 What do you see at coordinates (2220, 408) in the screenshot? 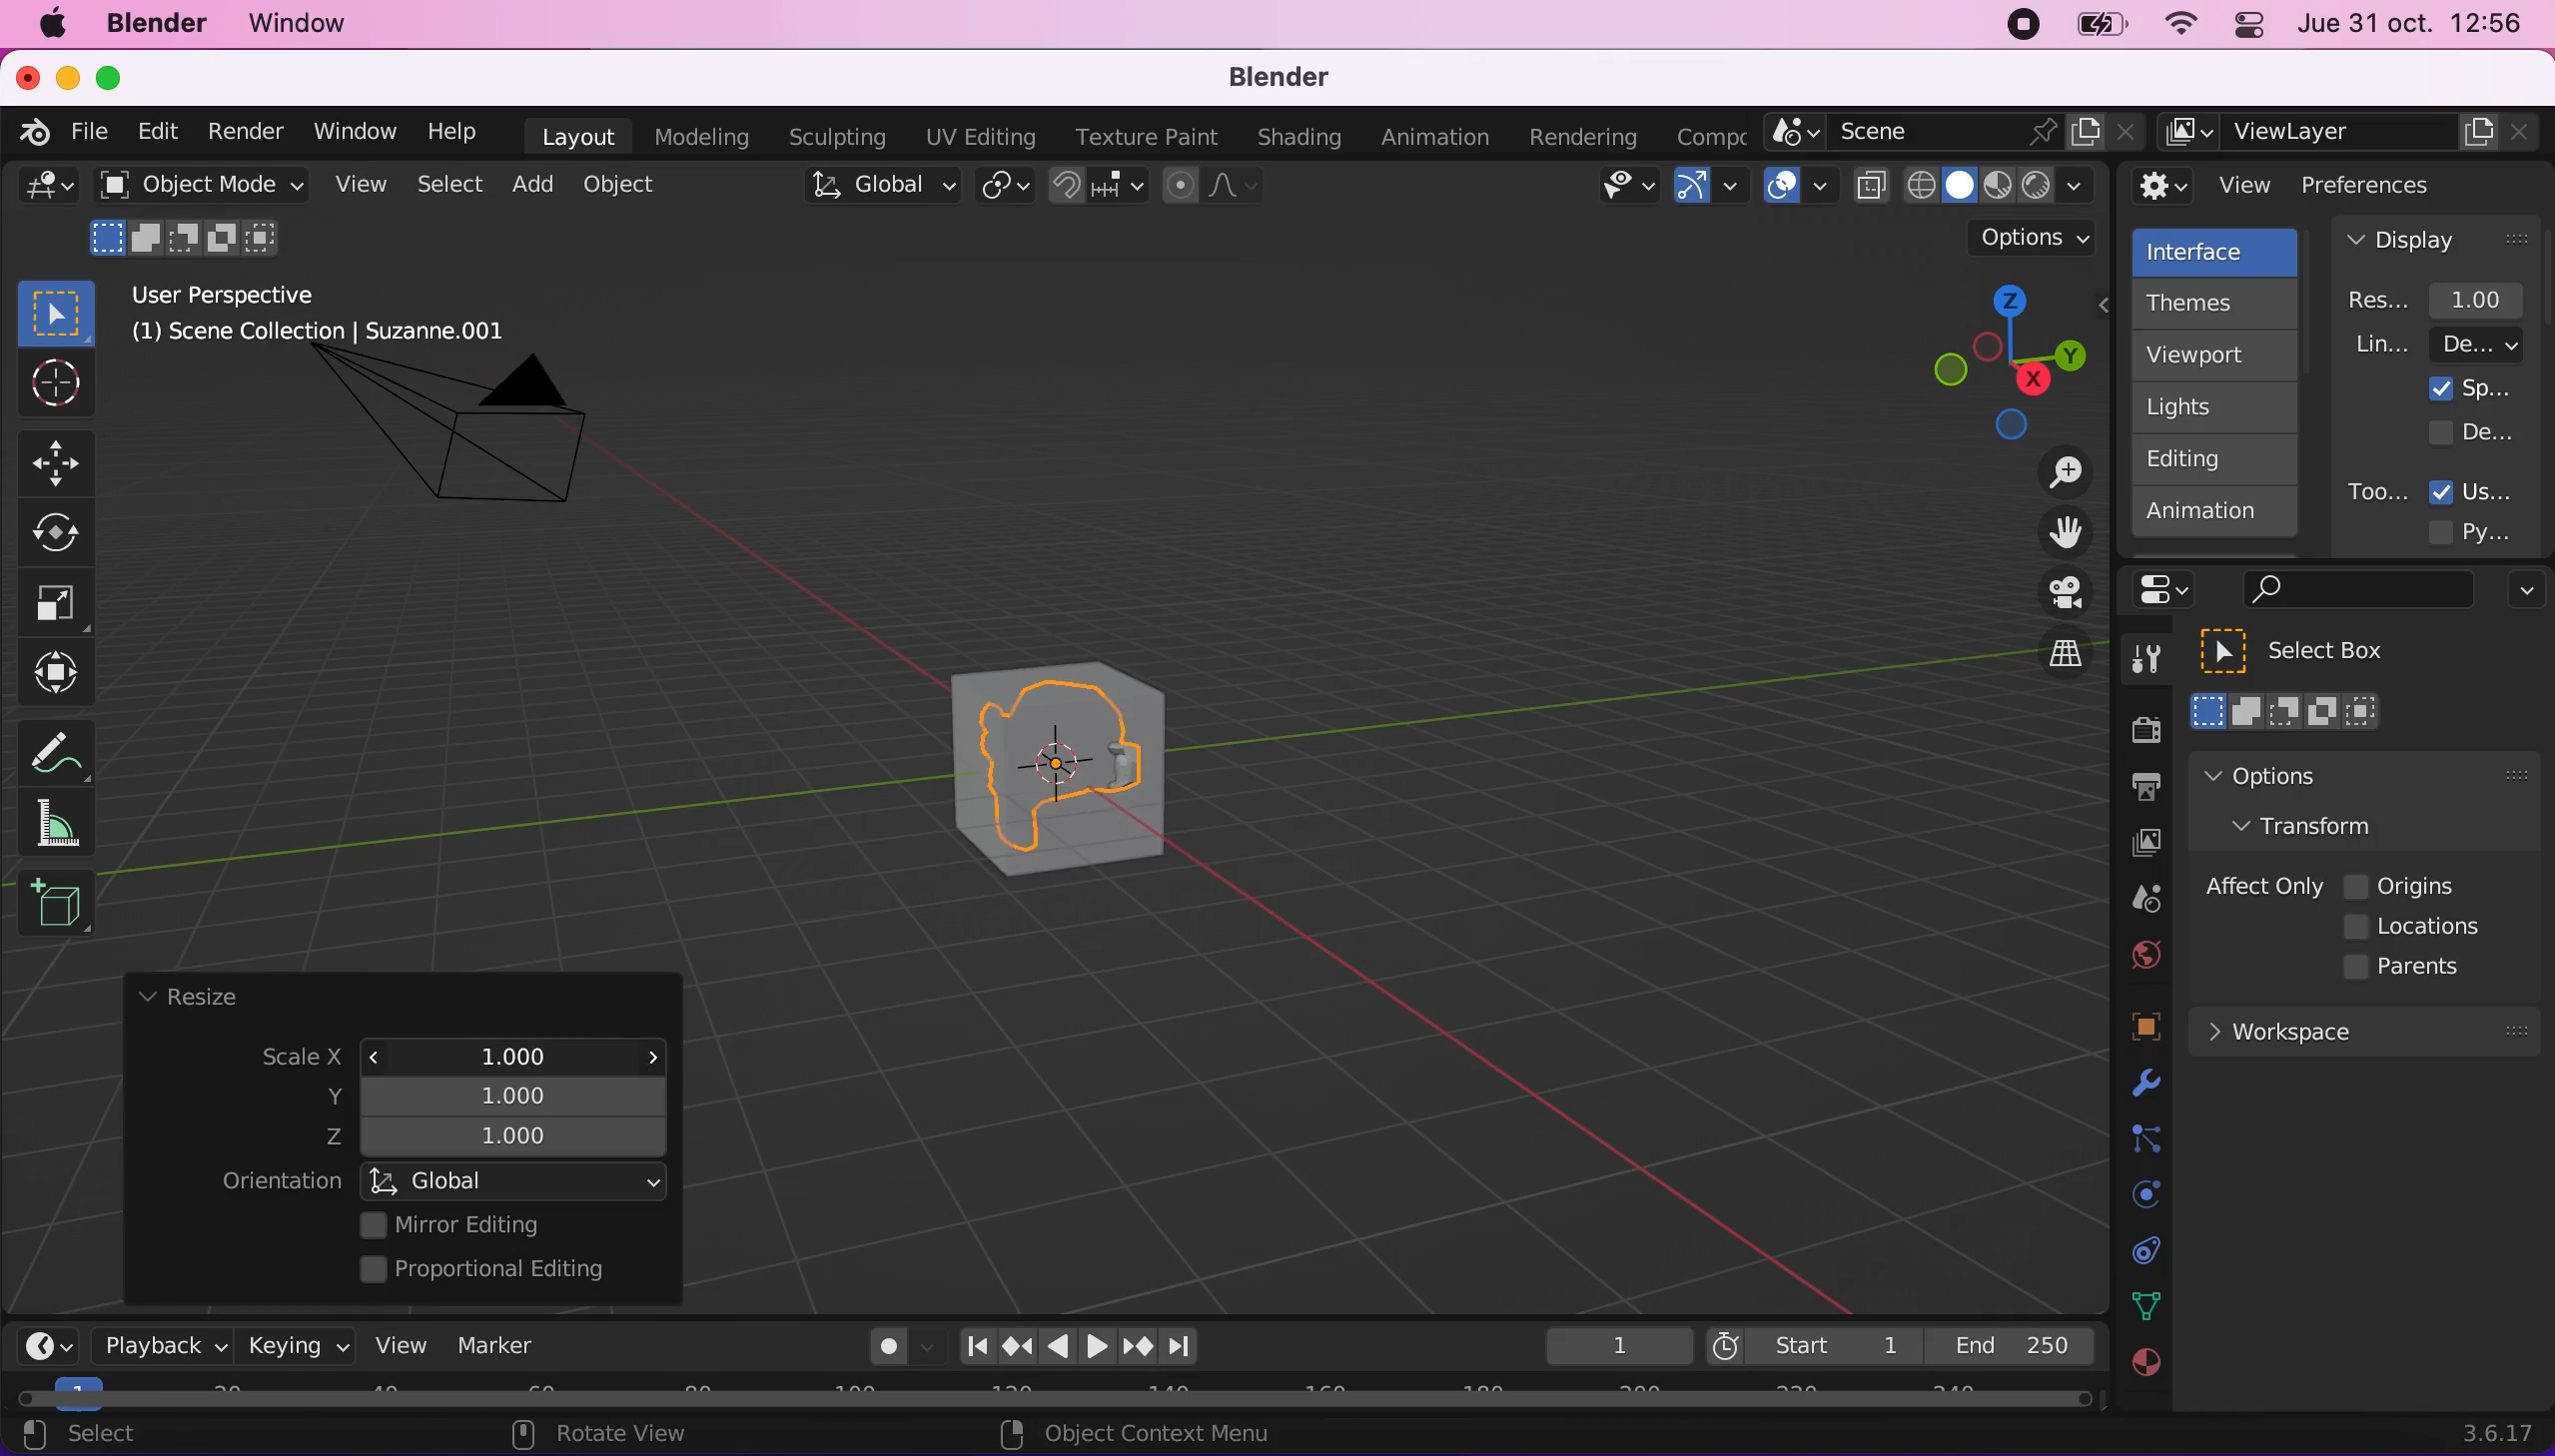
I see `lights` at bounding box center [2220, 408].